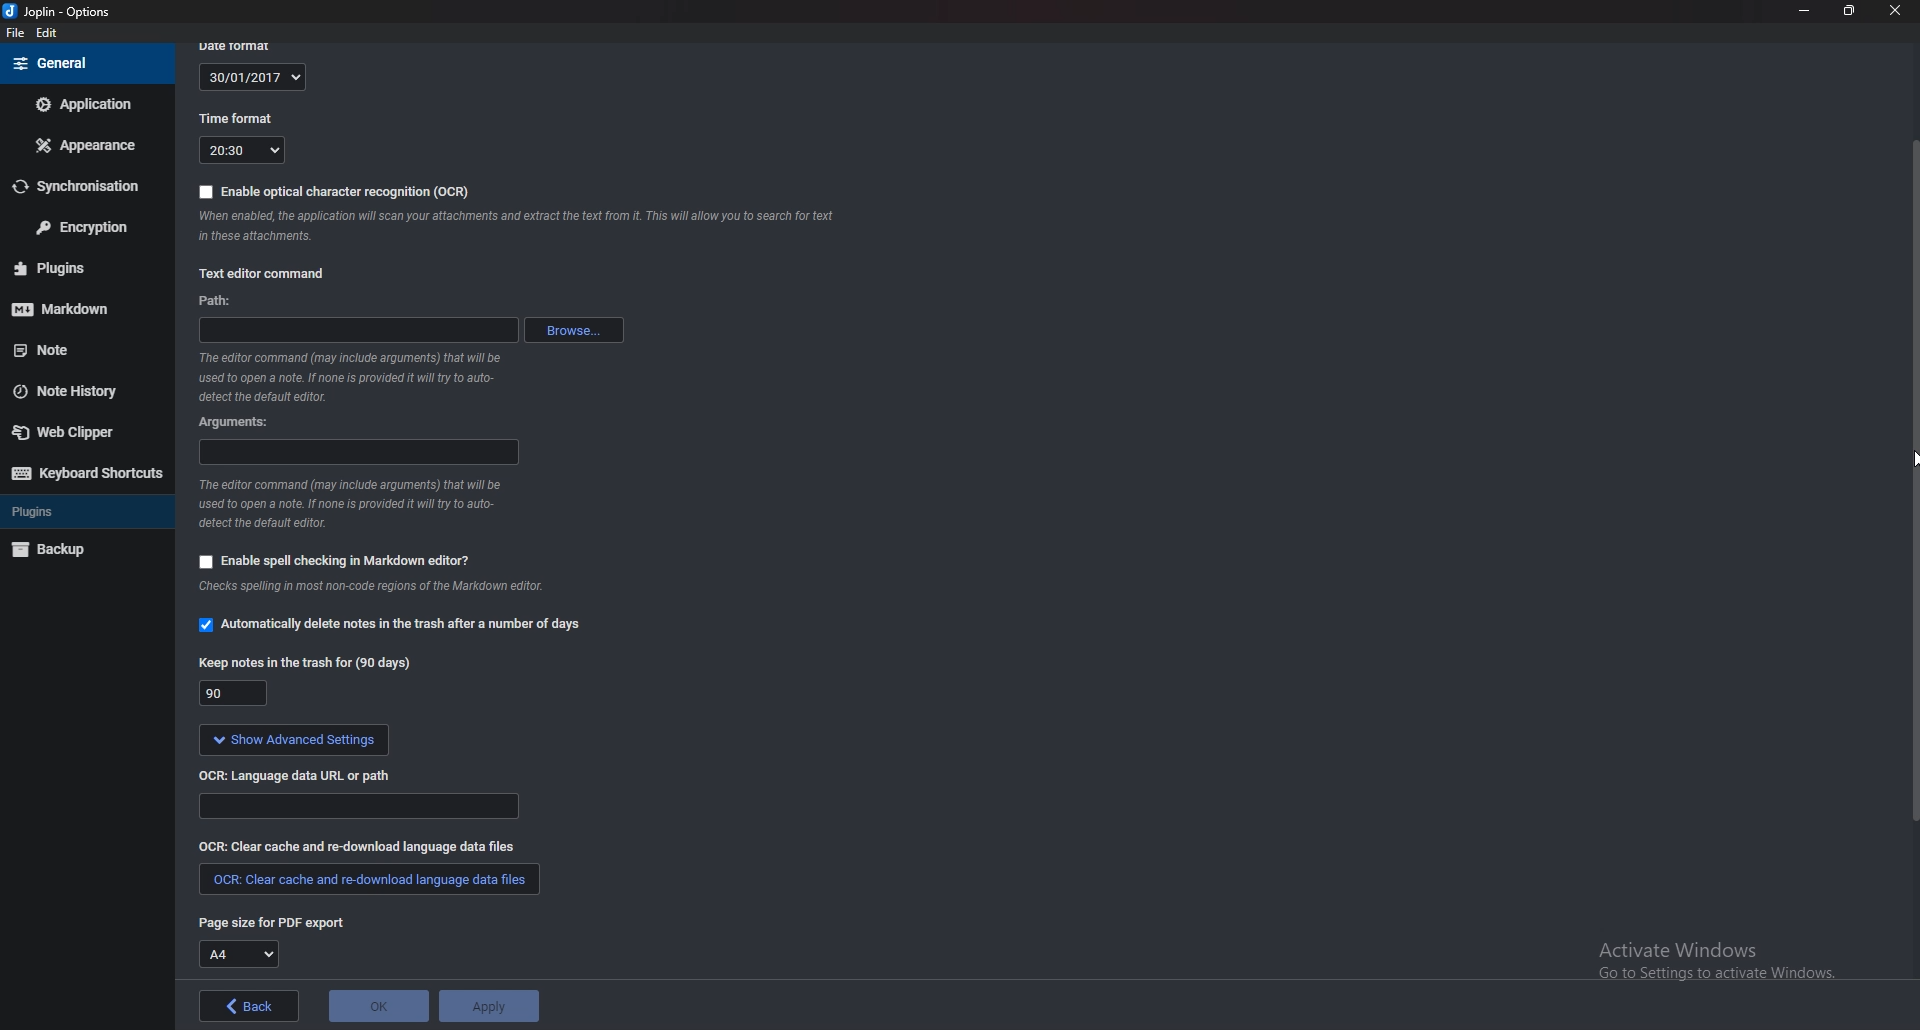  What do you see at coordinates (75, 268) in the screenshot?
I see `Plugins` at bounding box center [75, 268].